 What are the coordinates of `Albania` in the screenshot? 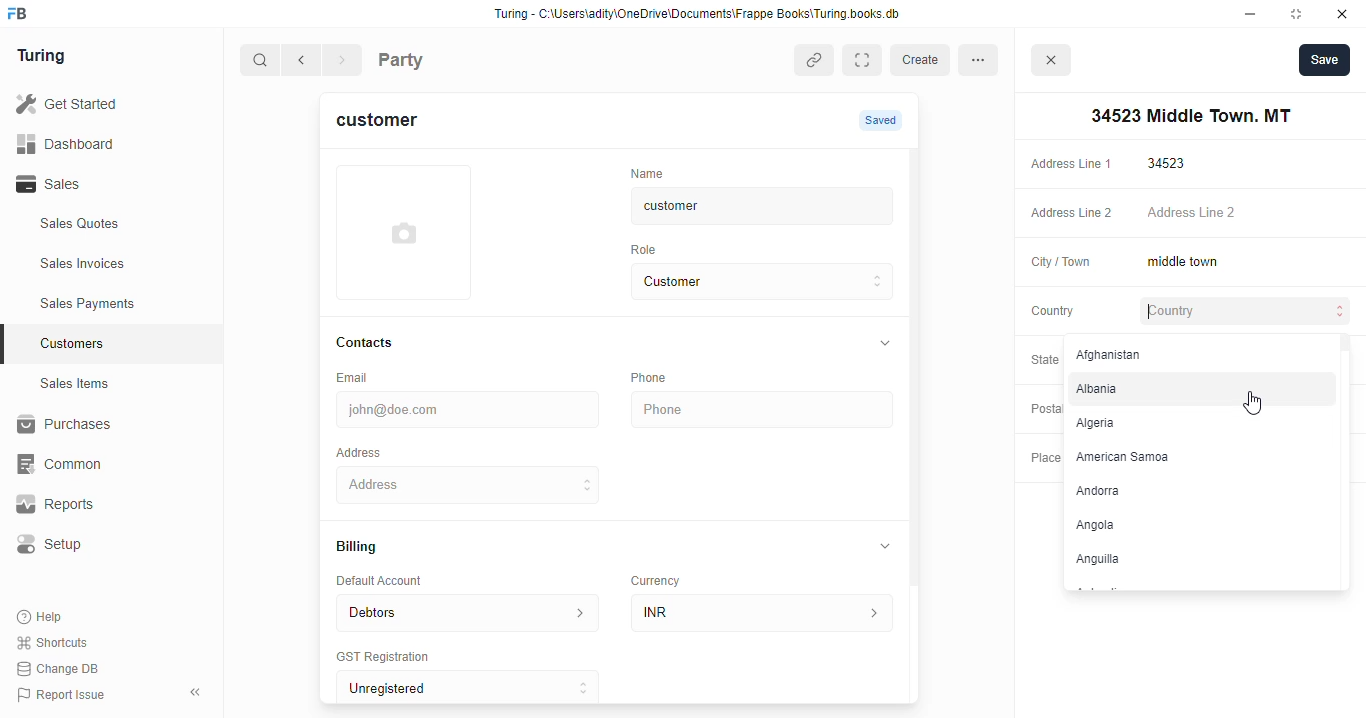 It's located at (1195, 390).